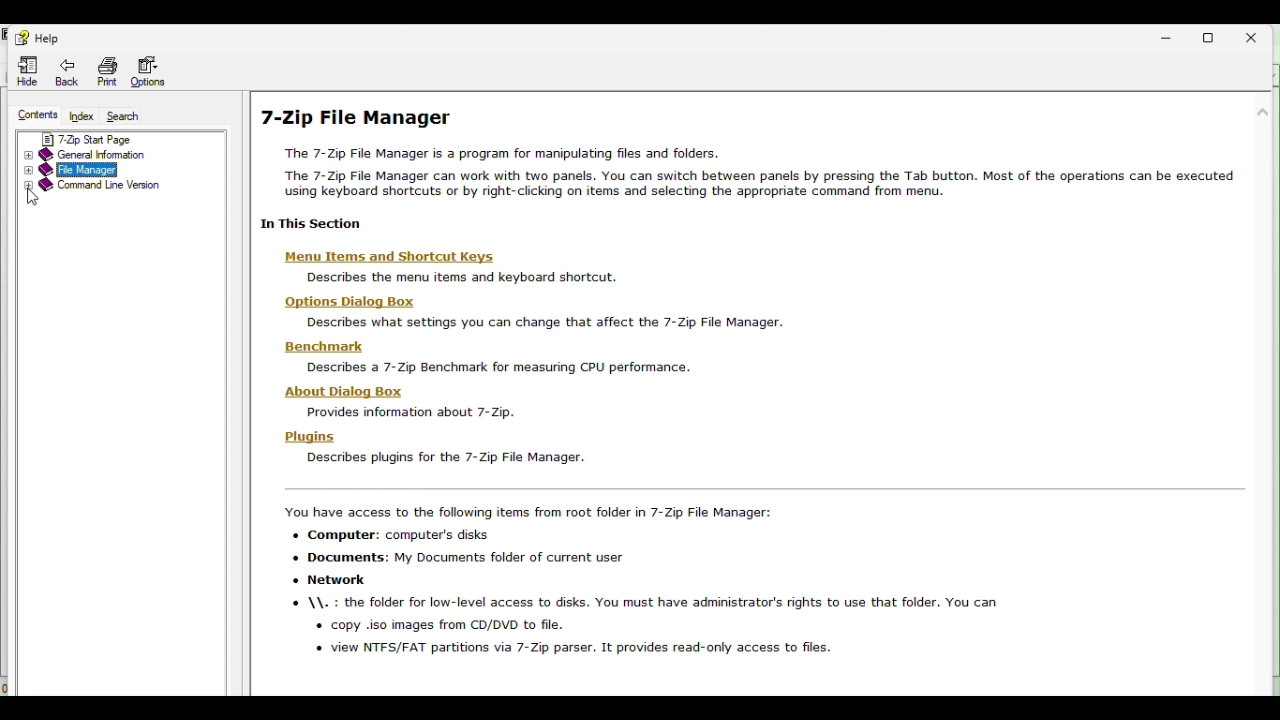  Describe the element at coordinates (1262, 33) in the screenshot. I see `Close` at that location.